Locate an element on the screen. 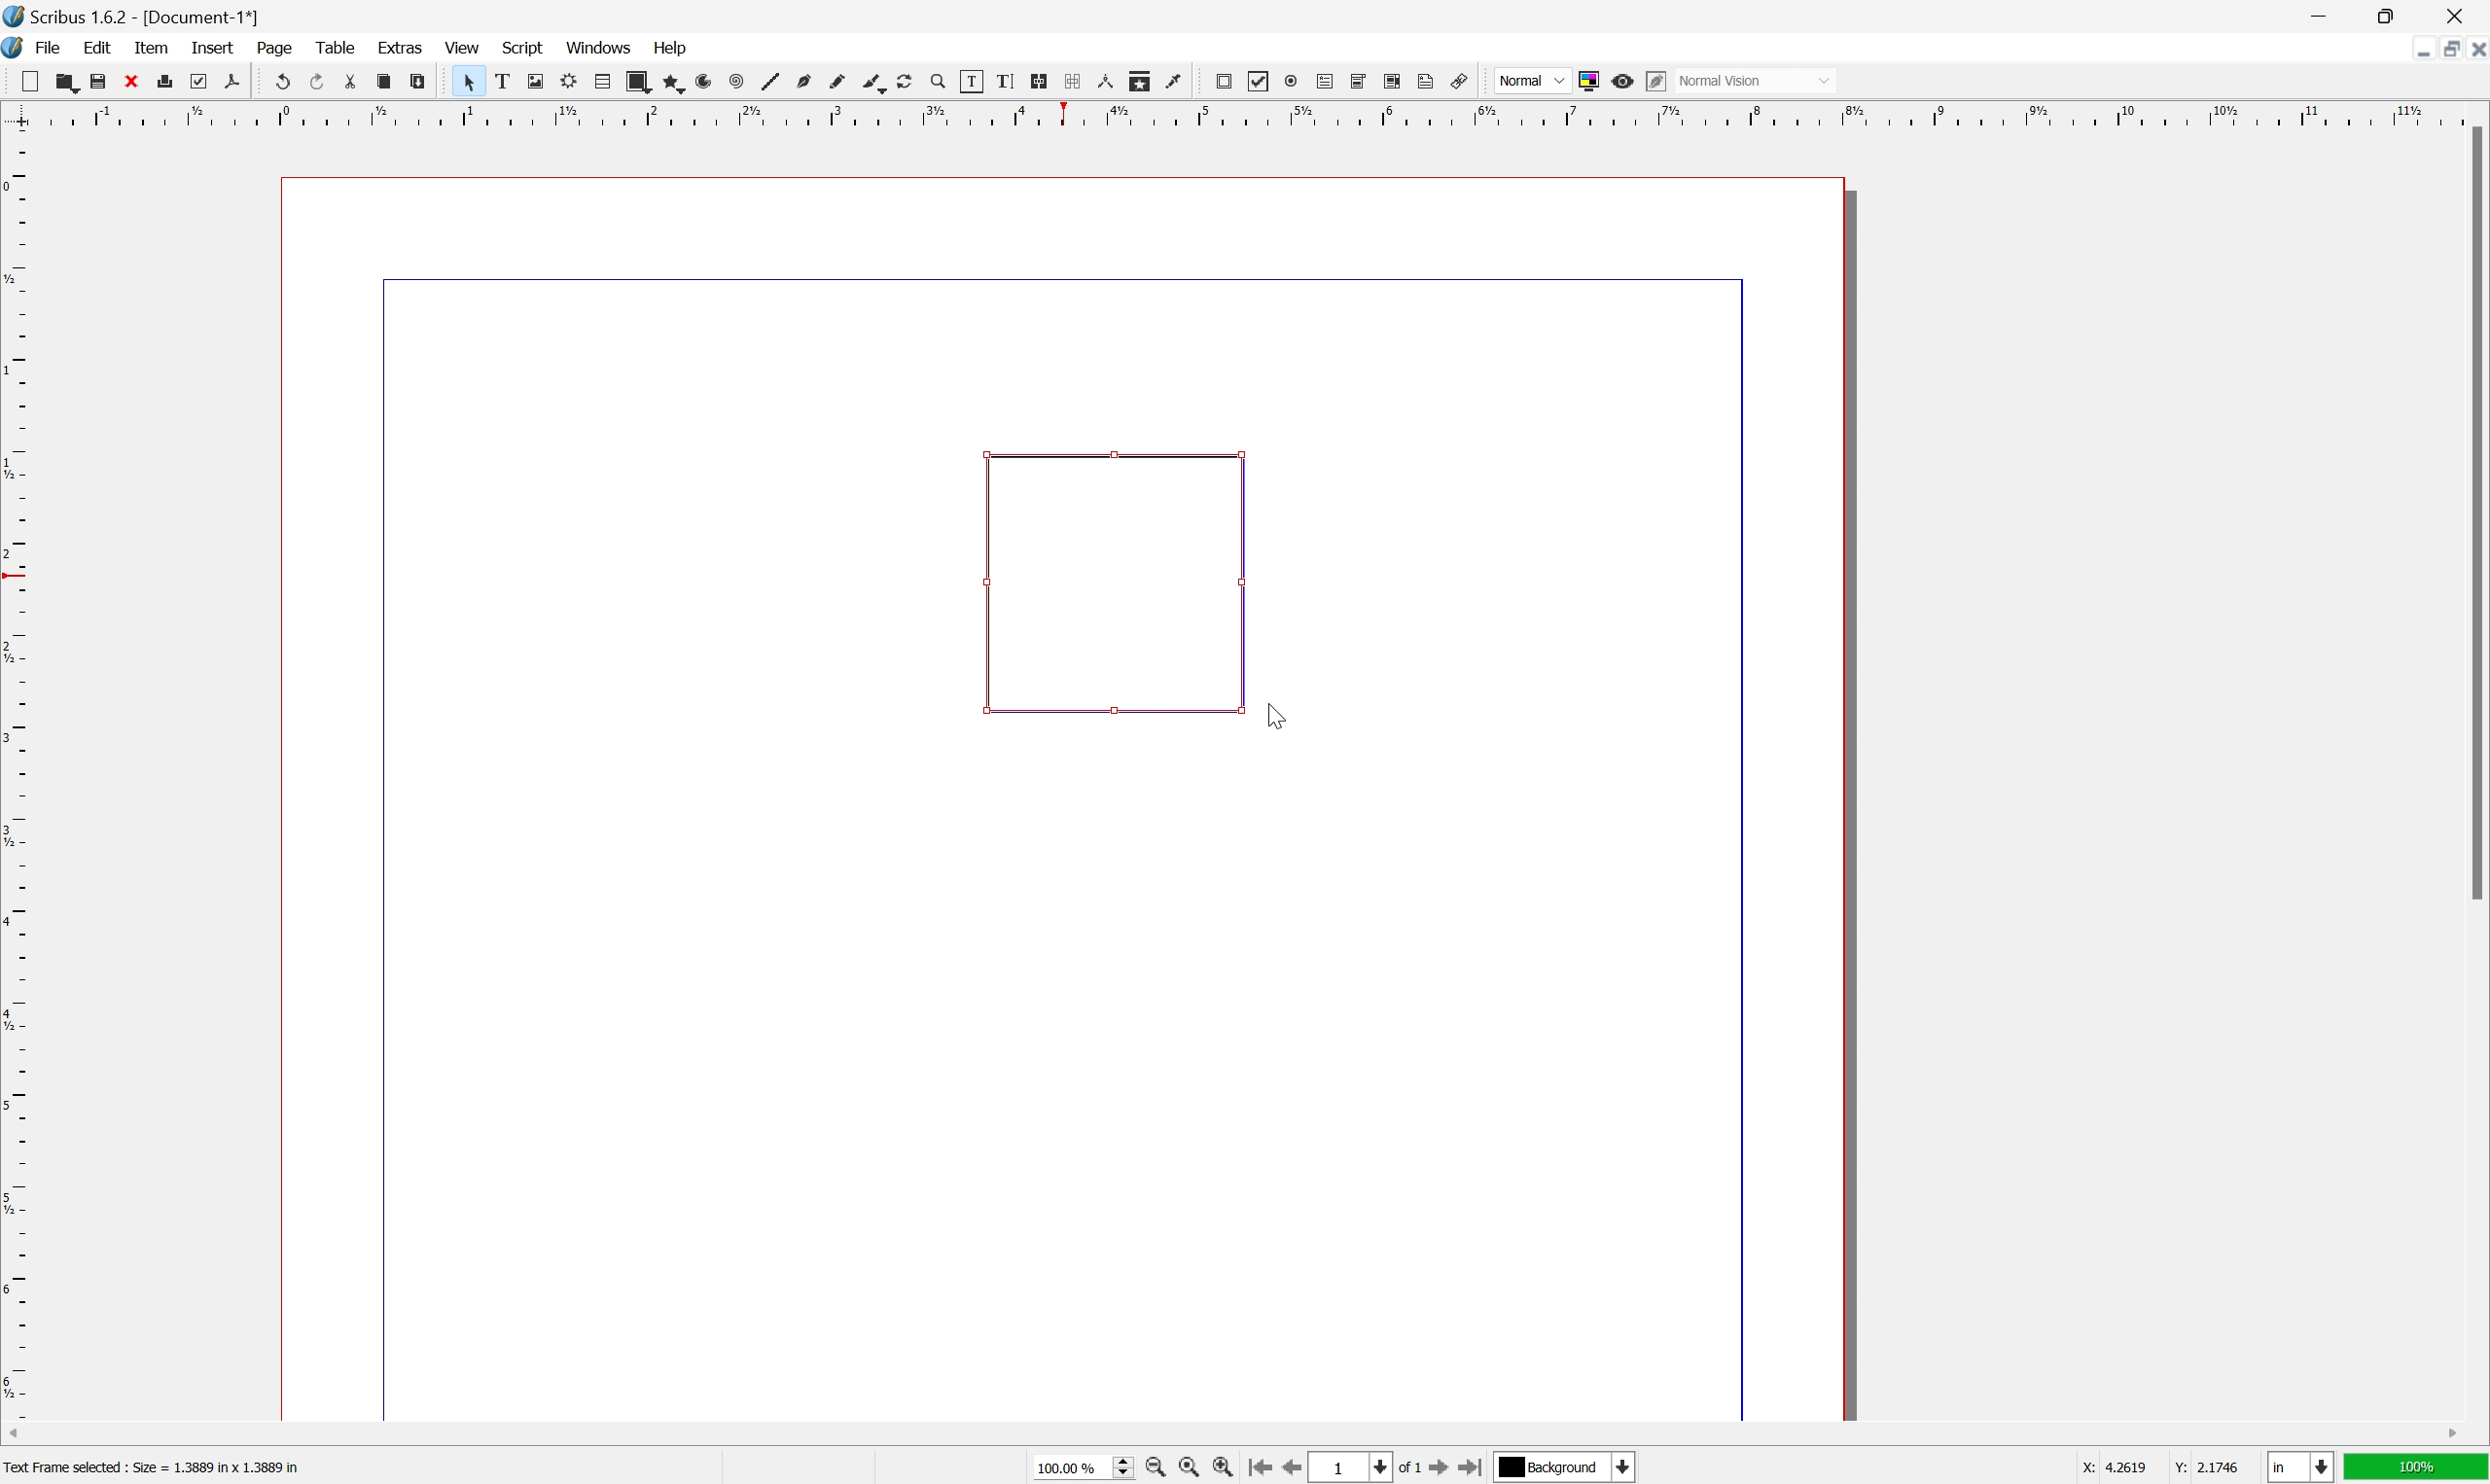  pdf list box is located at coordinates (1395, 80).